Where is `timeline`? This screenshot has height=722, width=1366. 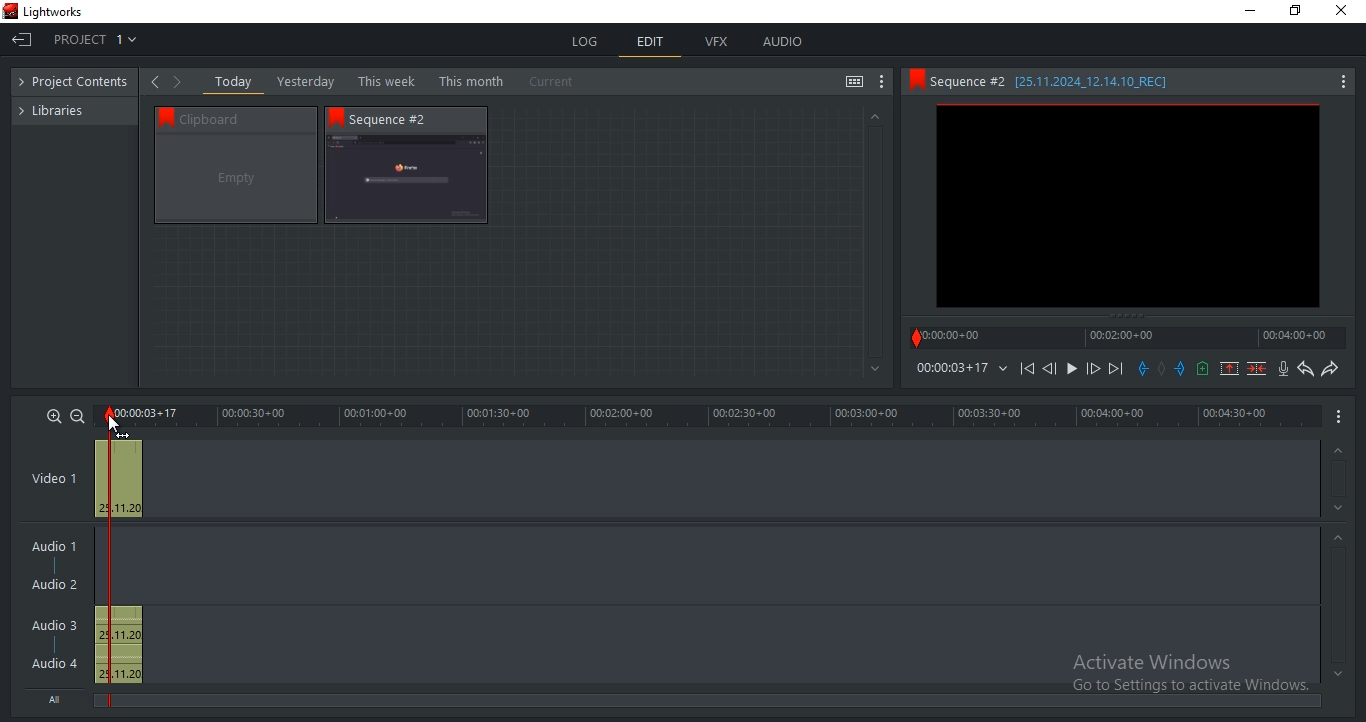
timeline is located at coordinates (1128, 337).